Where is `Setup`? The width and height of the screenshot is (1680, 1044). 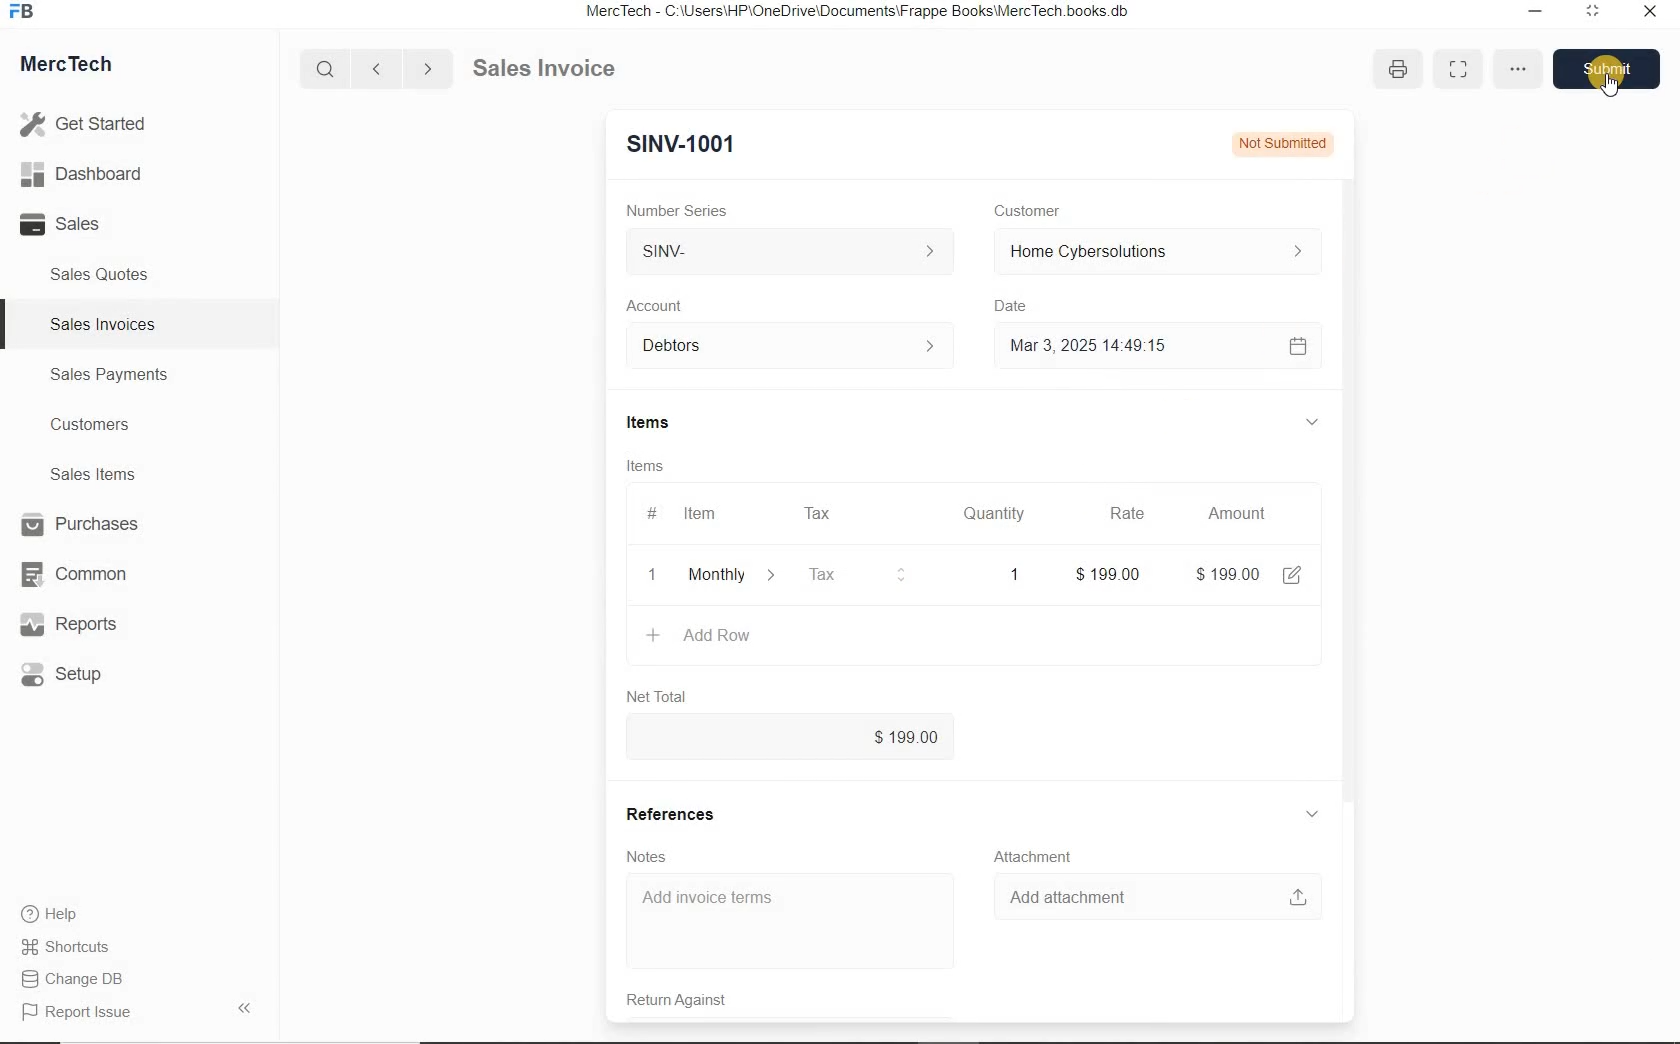
Setup is located at coordinates (84, 674).